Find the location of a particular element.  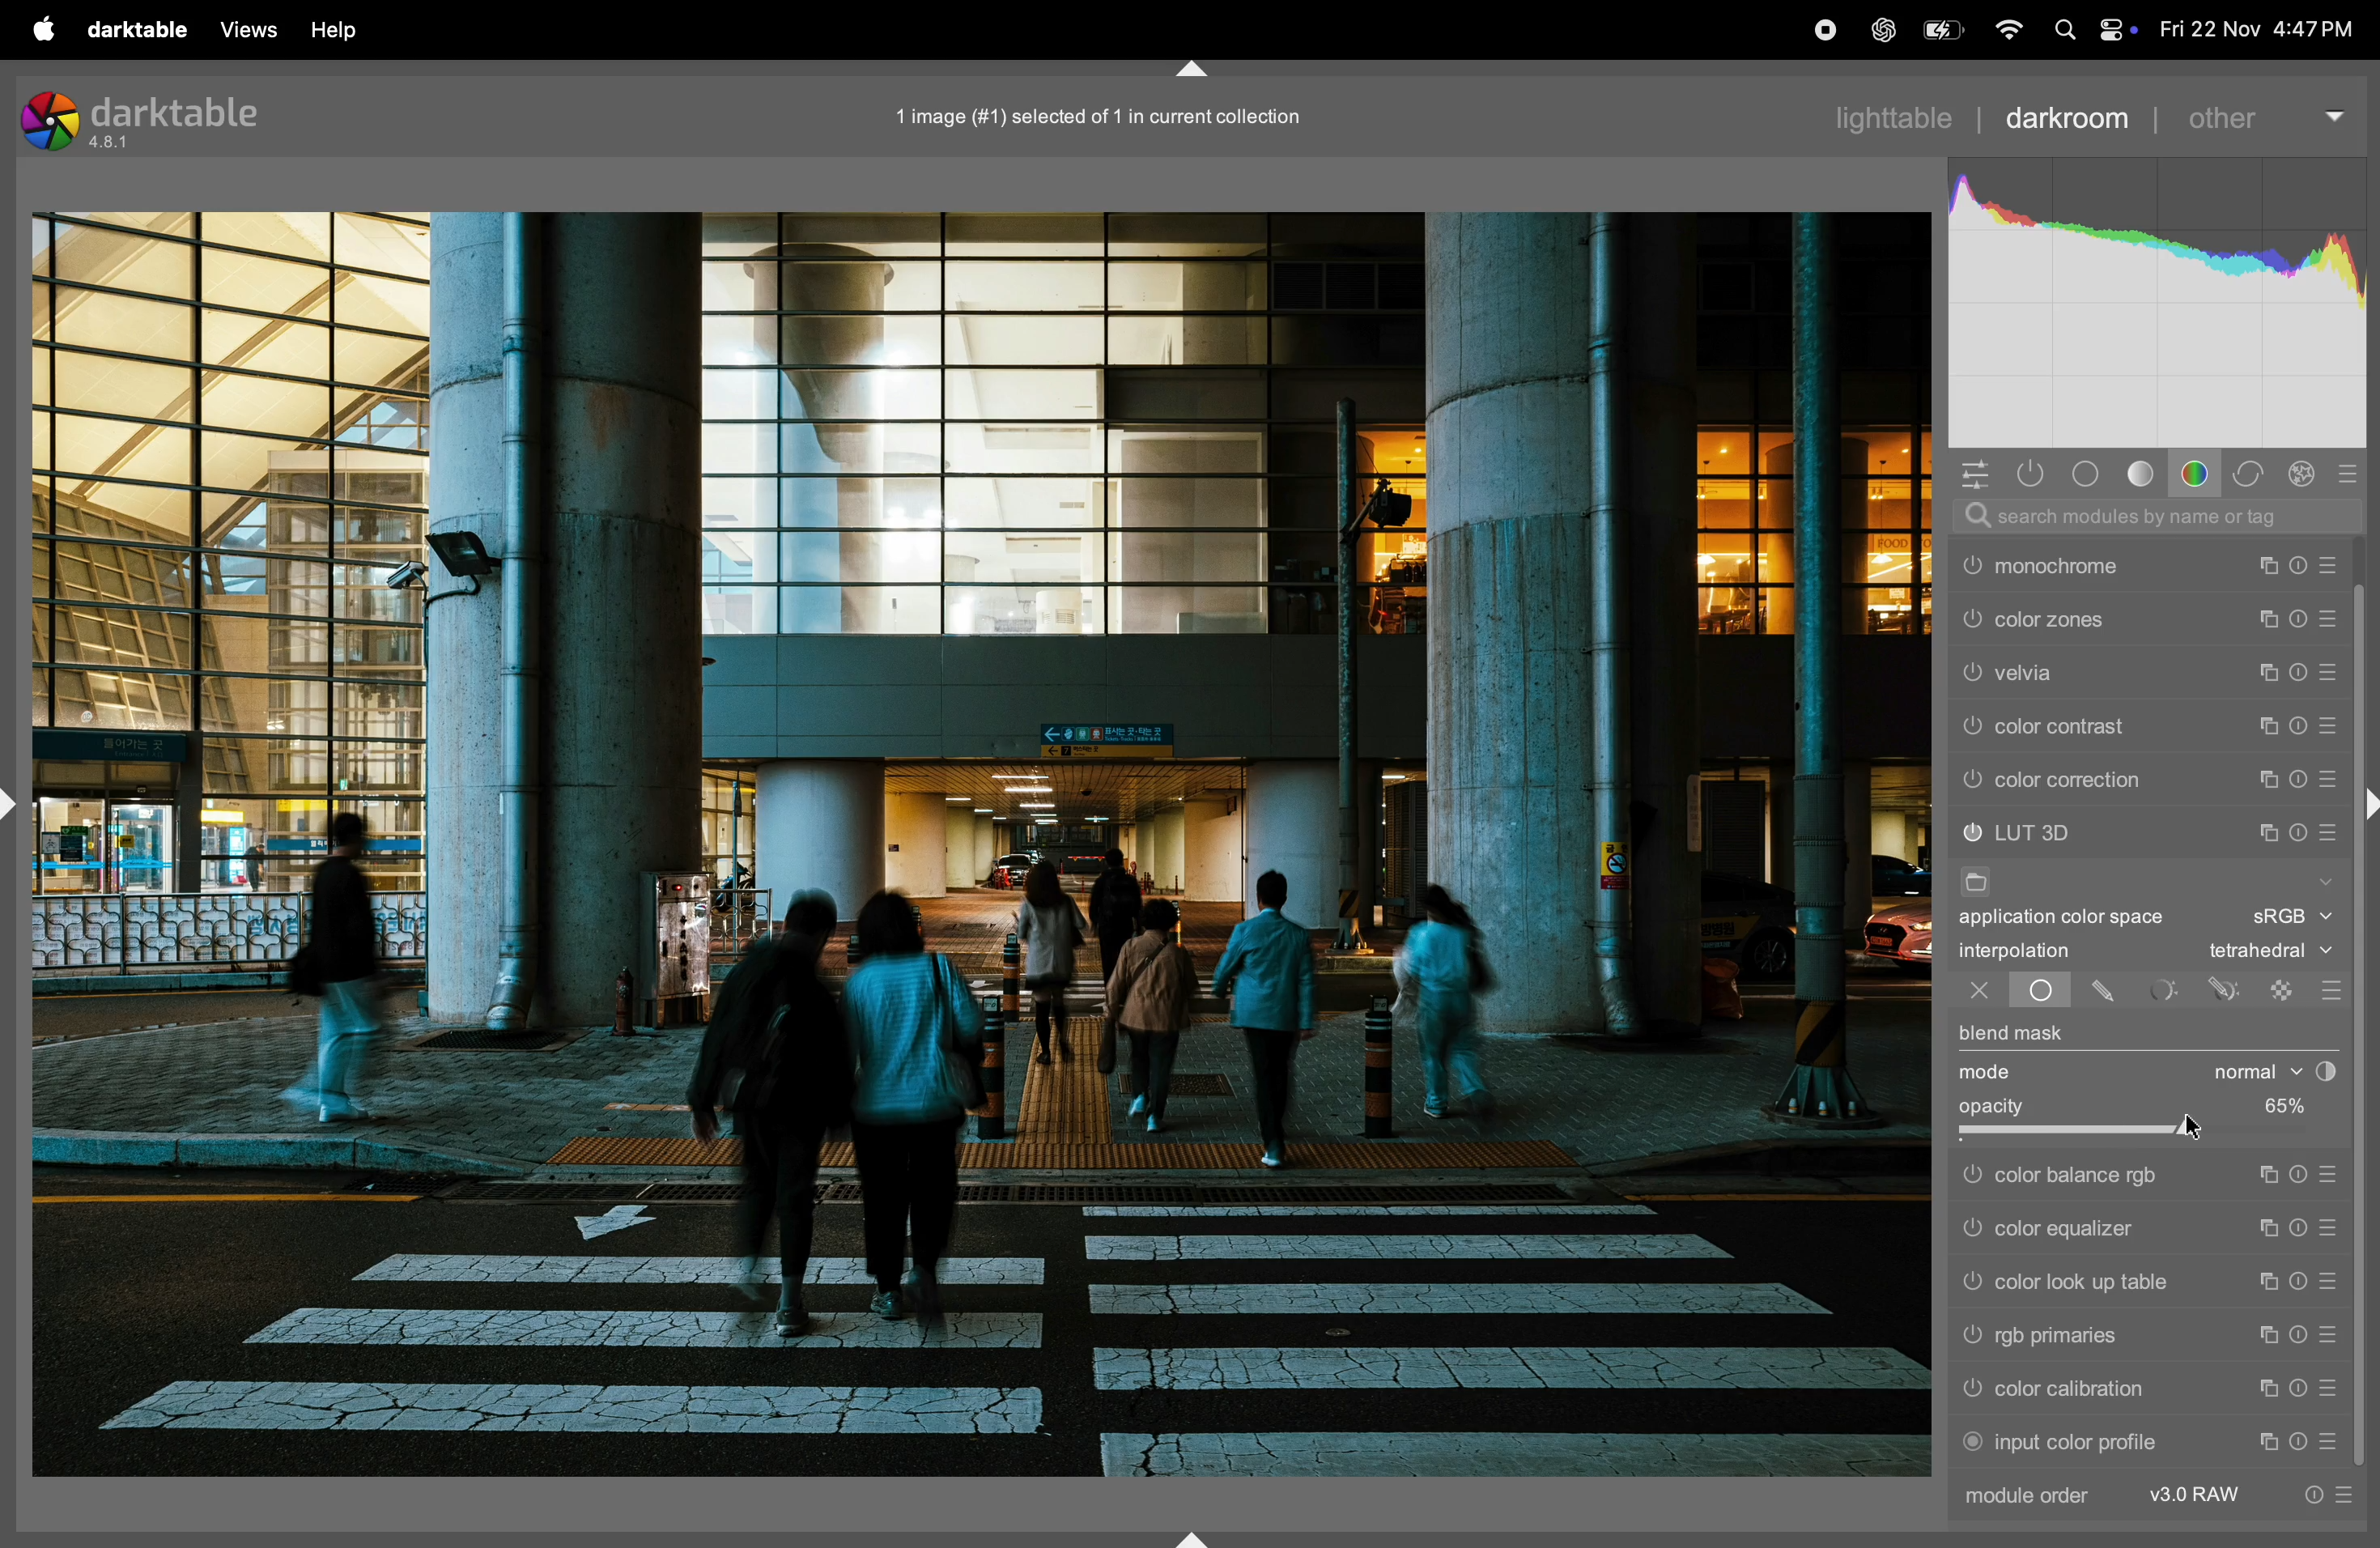

presets is located at coordinates (2331, 667).